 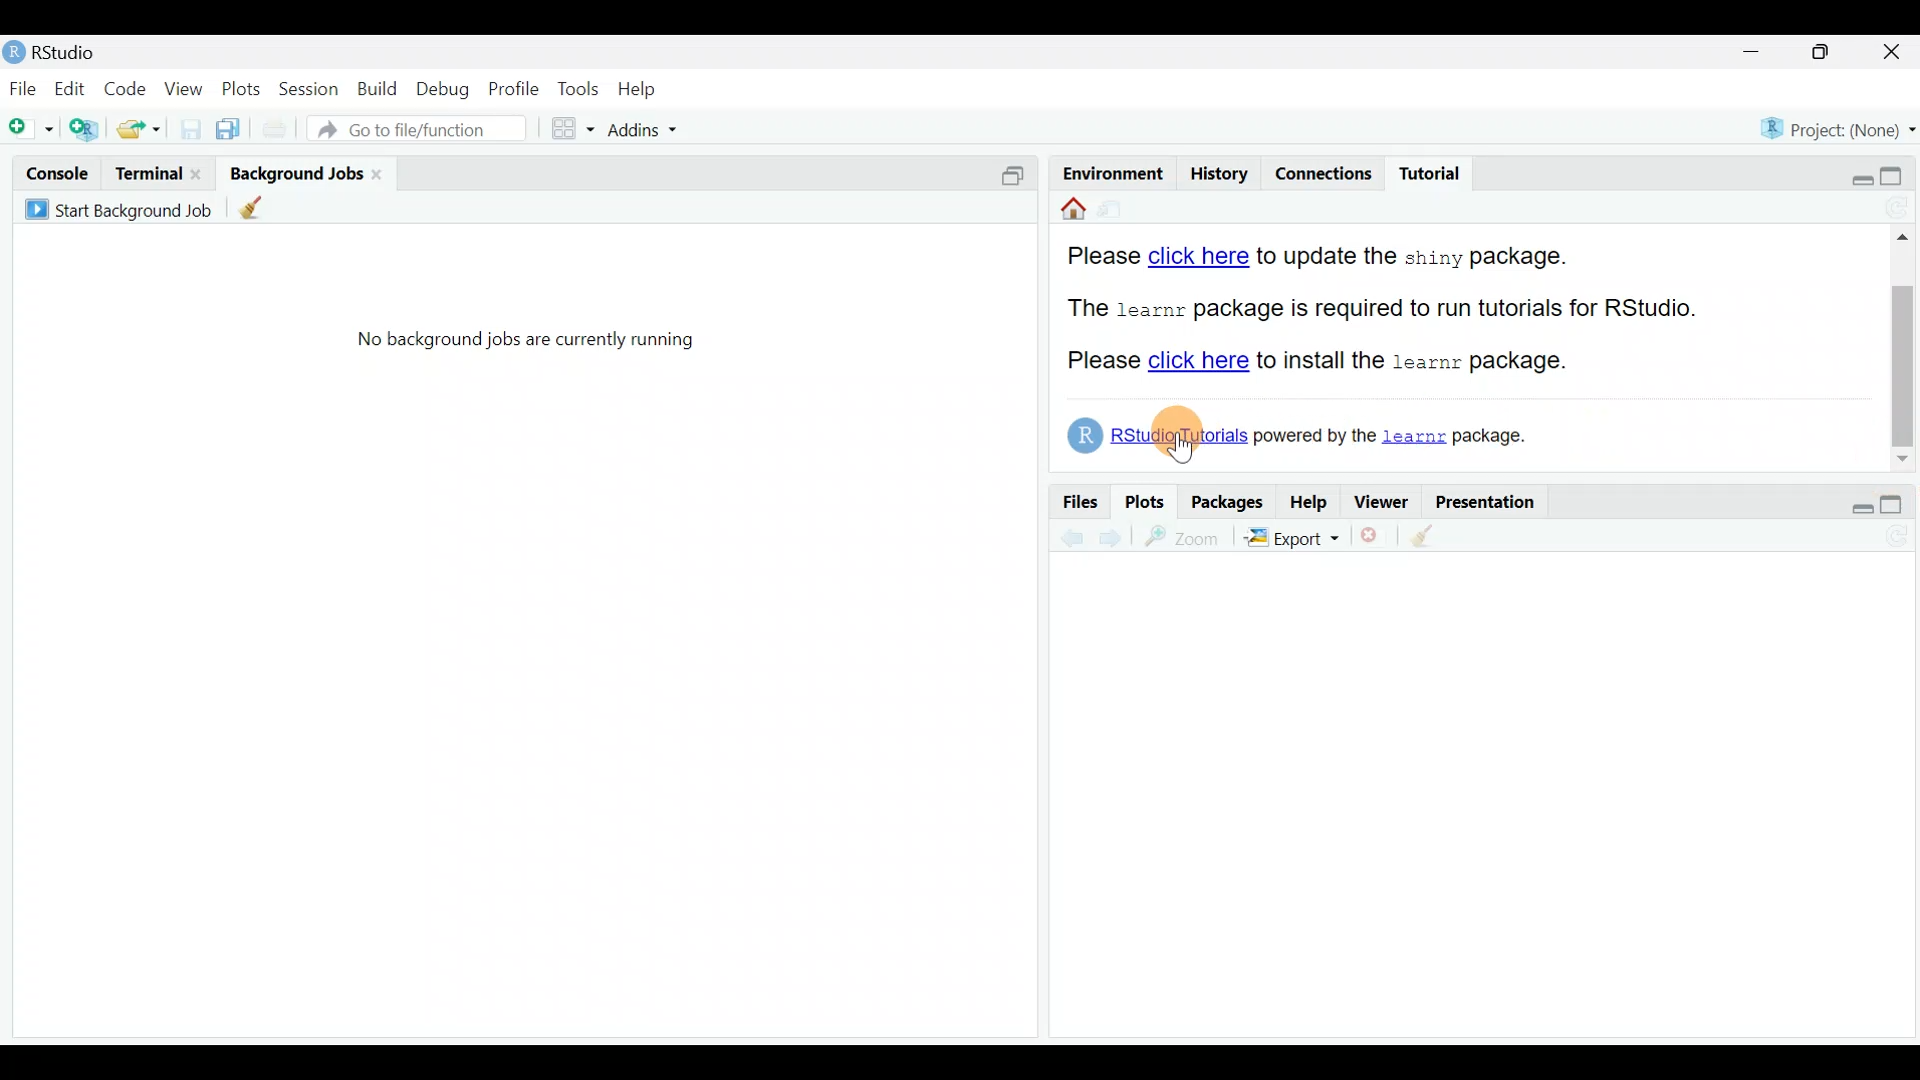 I want to click on No background jobs are currently running, so click(x=536, y=345).